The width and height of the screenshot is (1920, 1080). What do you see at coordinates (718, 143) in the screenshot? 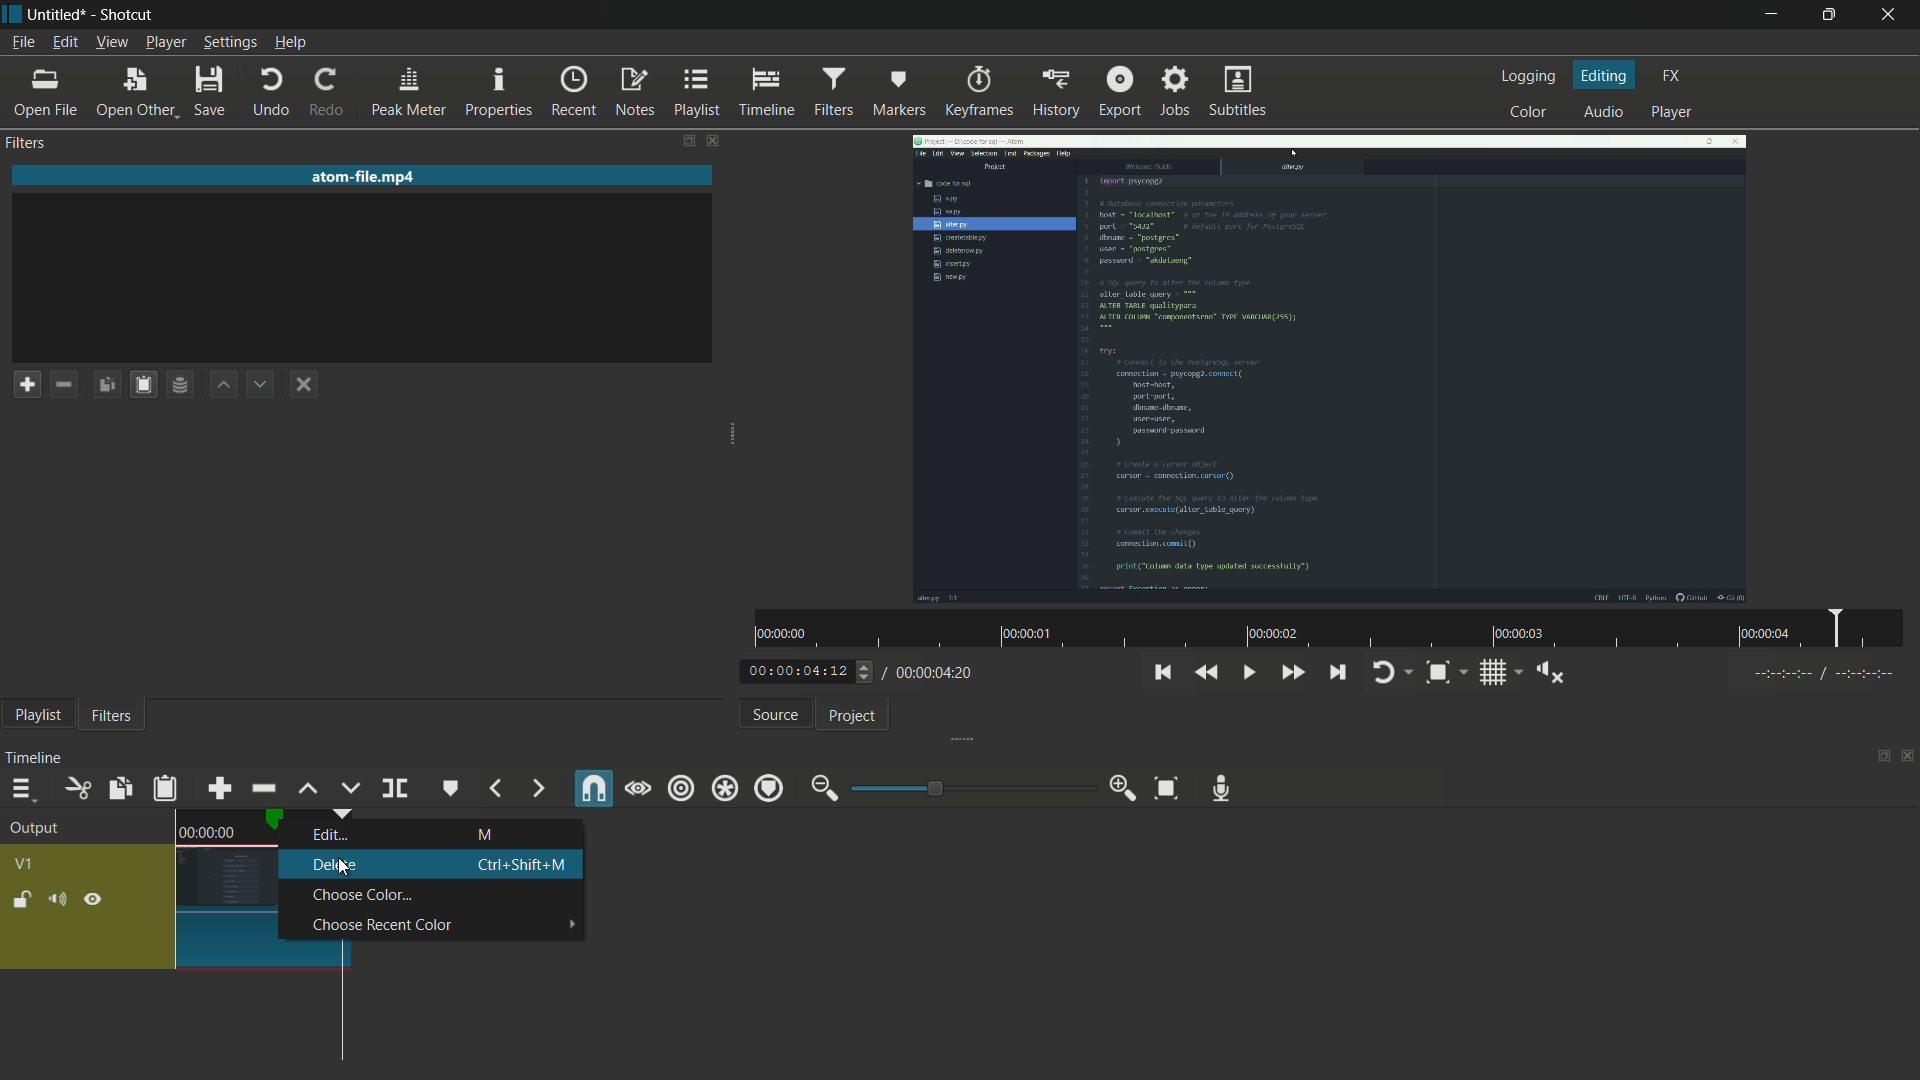
I see `close filter` at bounding box center [718, 143].